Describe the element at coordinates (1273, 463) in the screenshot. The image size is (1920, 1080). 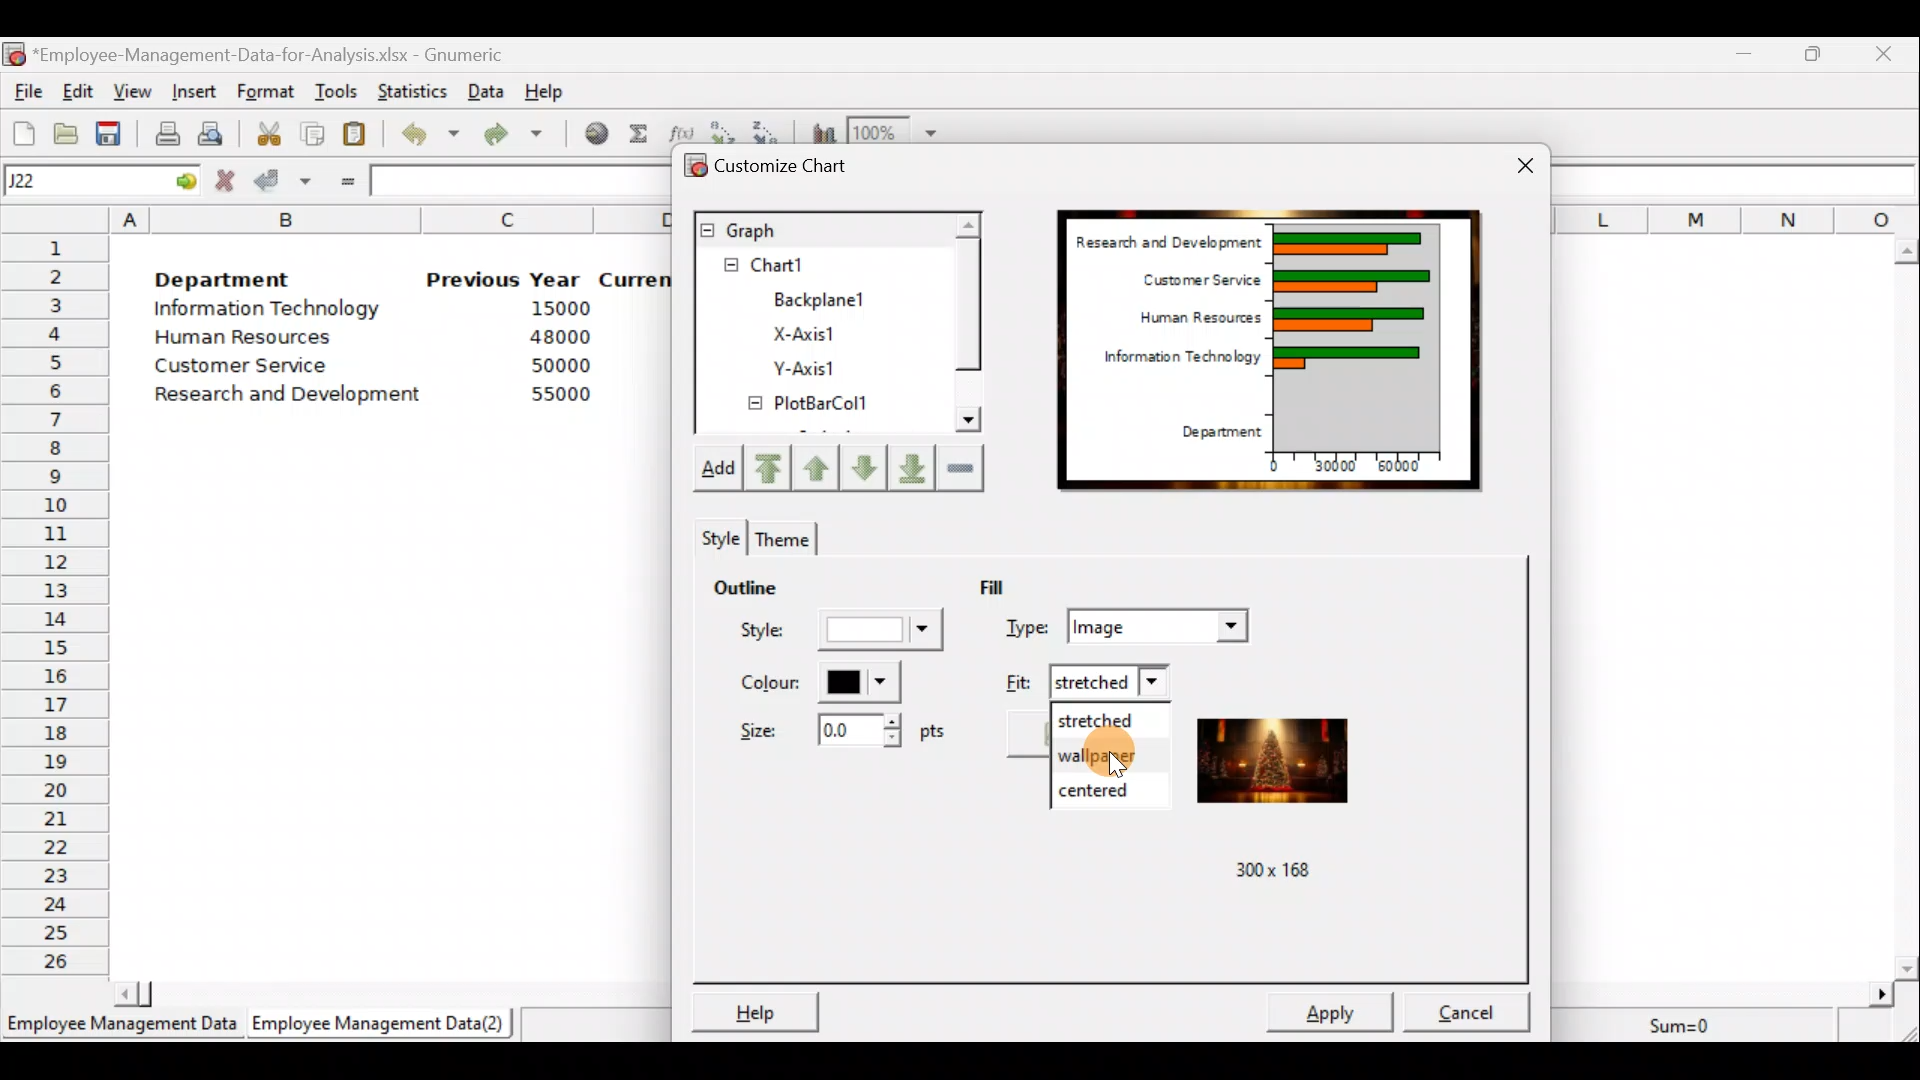
I see `0` at that location.